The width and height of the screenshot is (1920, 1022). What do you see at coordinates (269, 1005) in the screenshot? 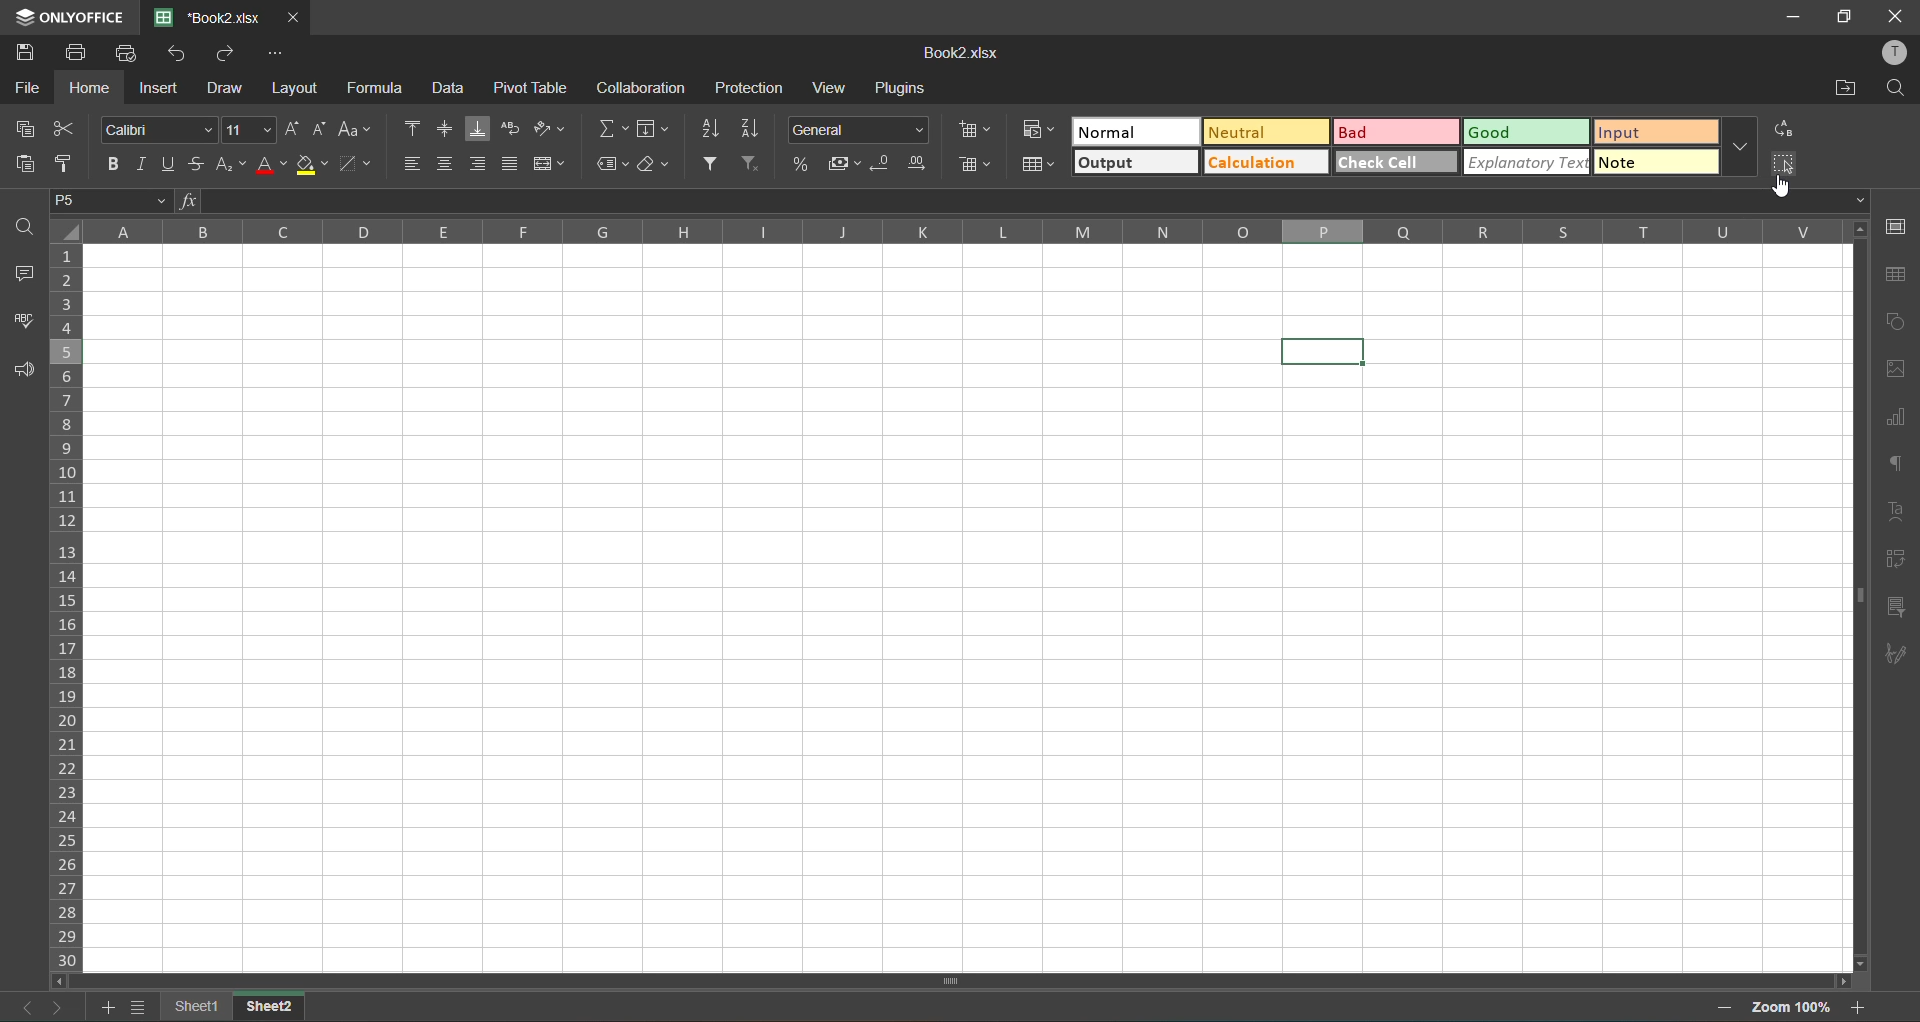
I see `sheet2` at bounding box center [269, 1005].